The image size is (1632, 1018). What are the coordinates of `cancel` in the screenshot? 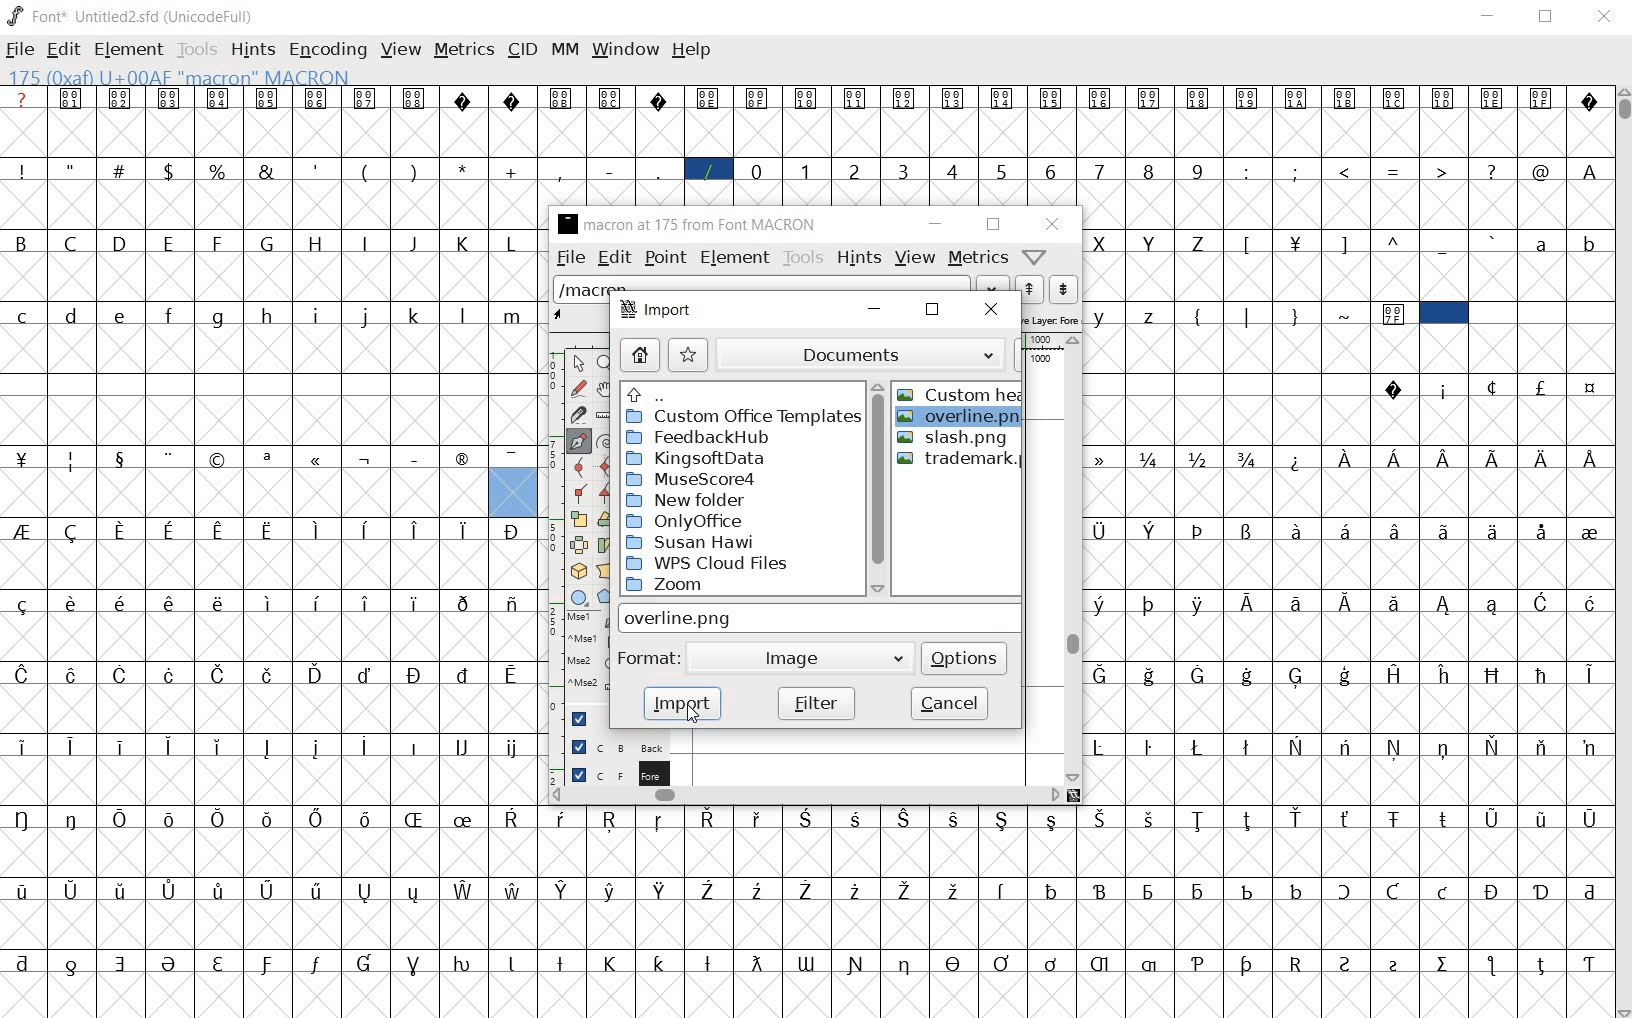 It's located at (949, 702).